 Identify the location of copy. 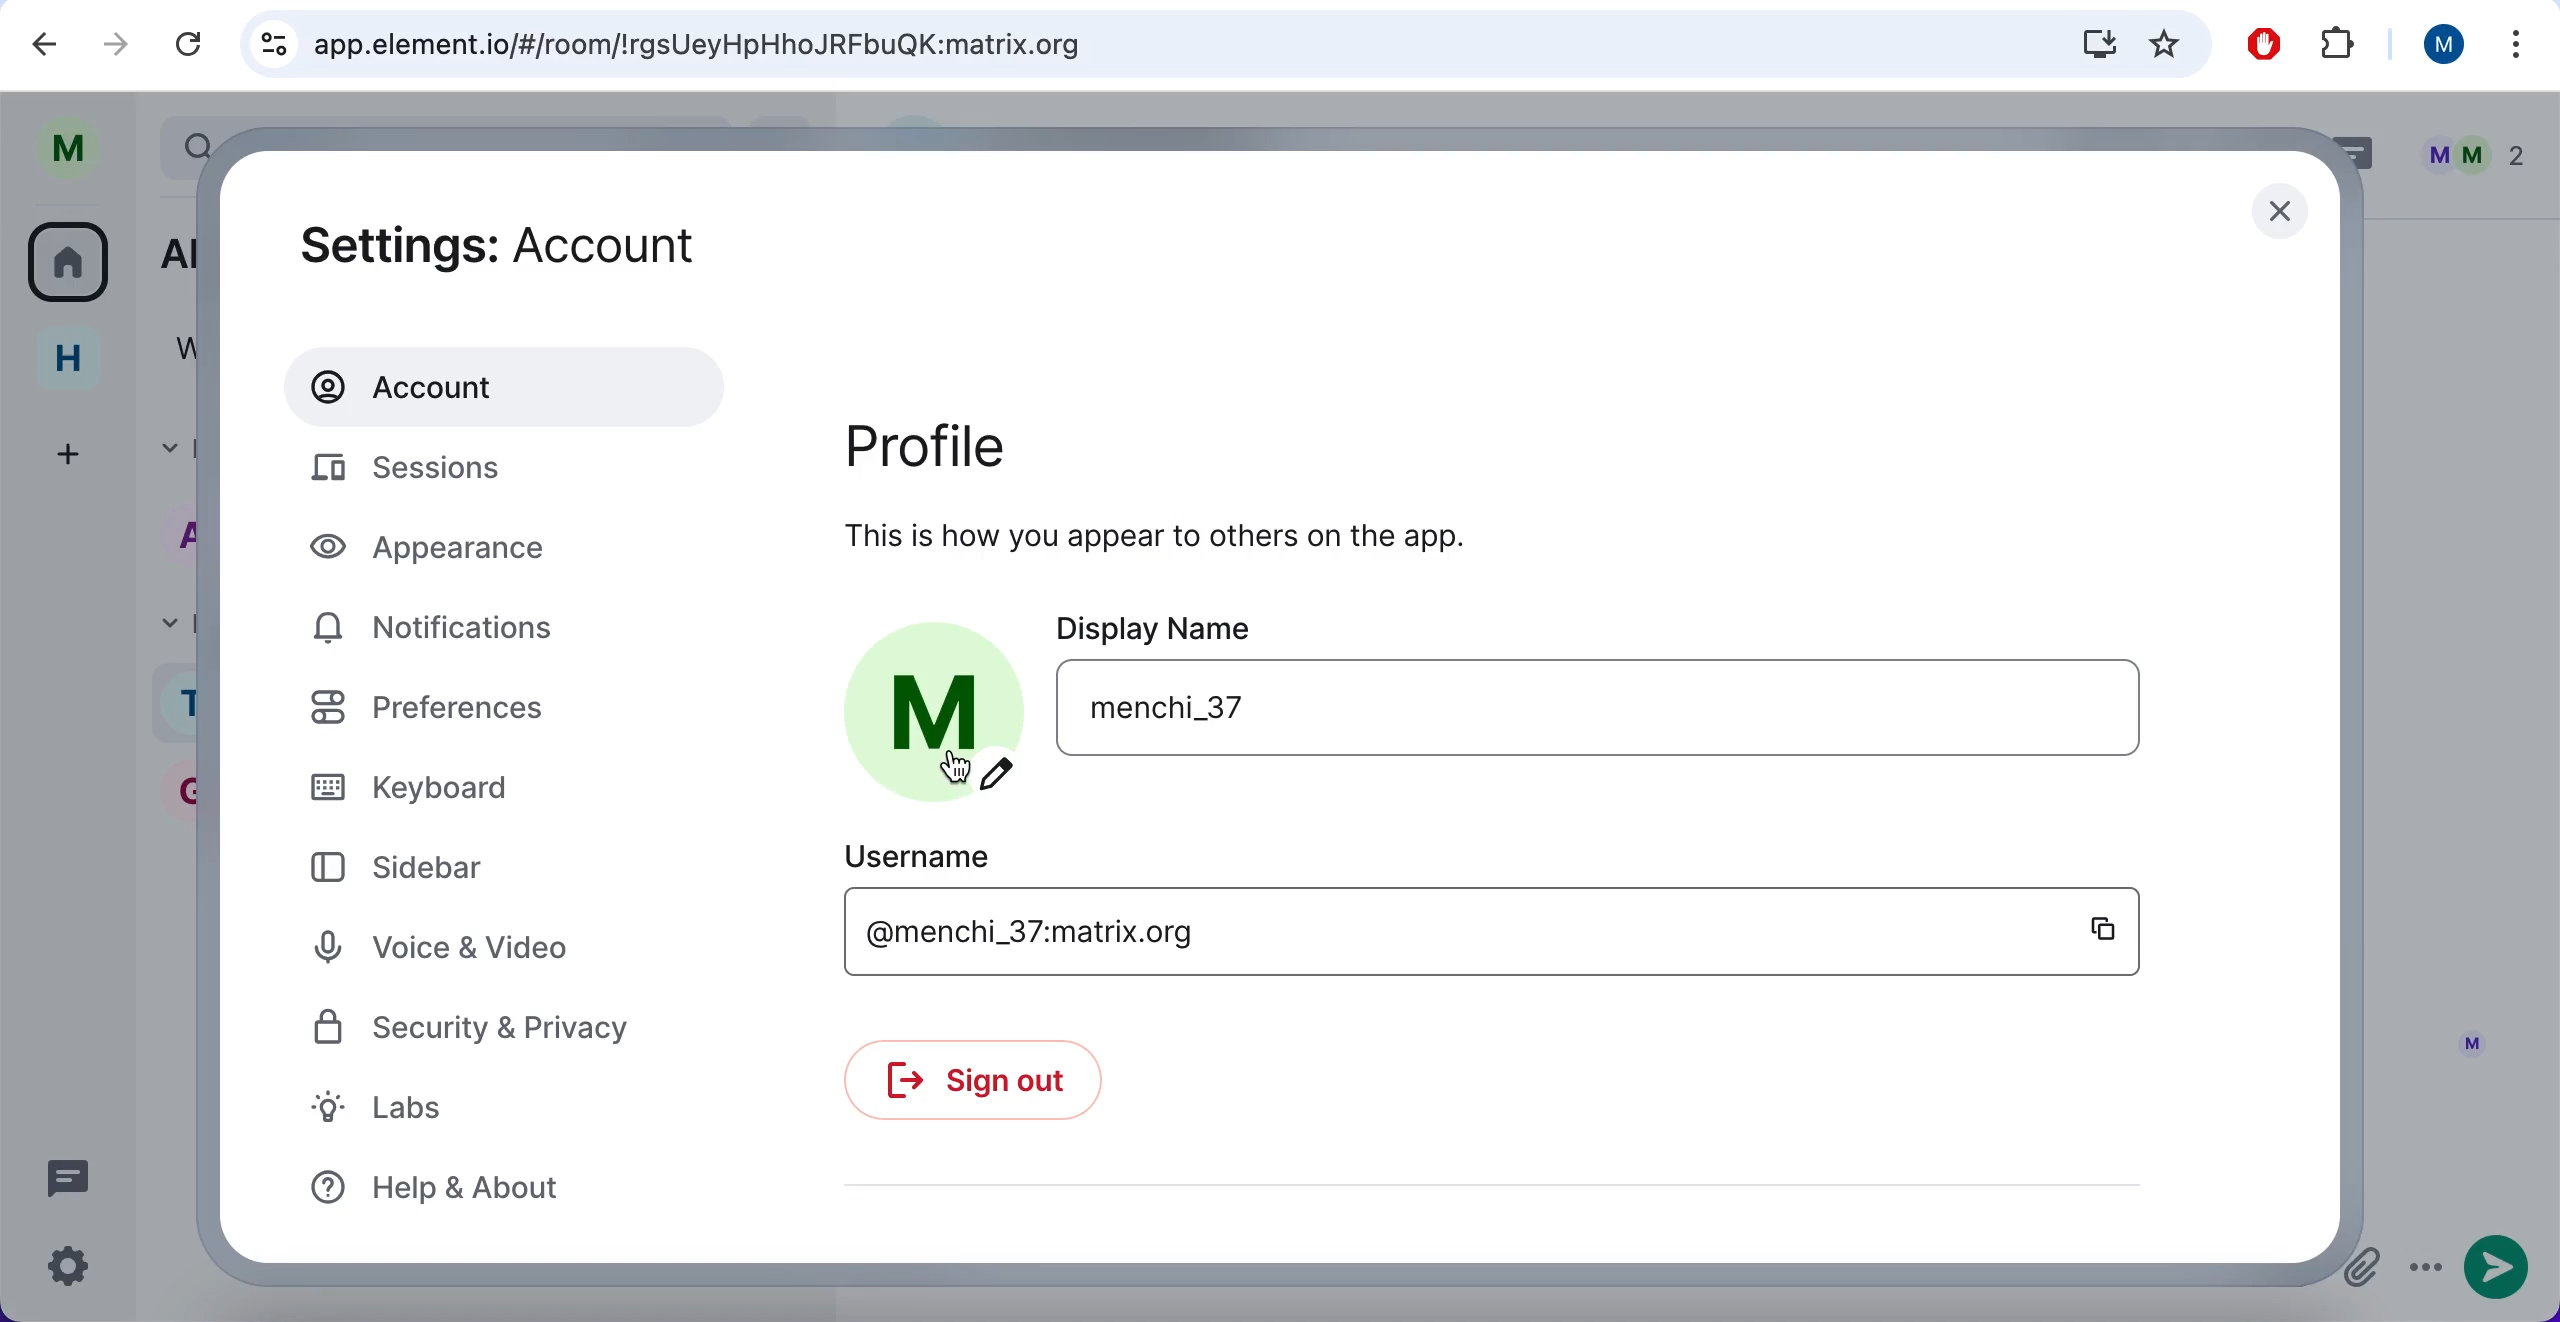
(2097, 931).